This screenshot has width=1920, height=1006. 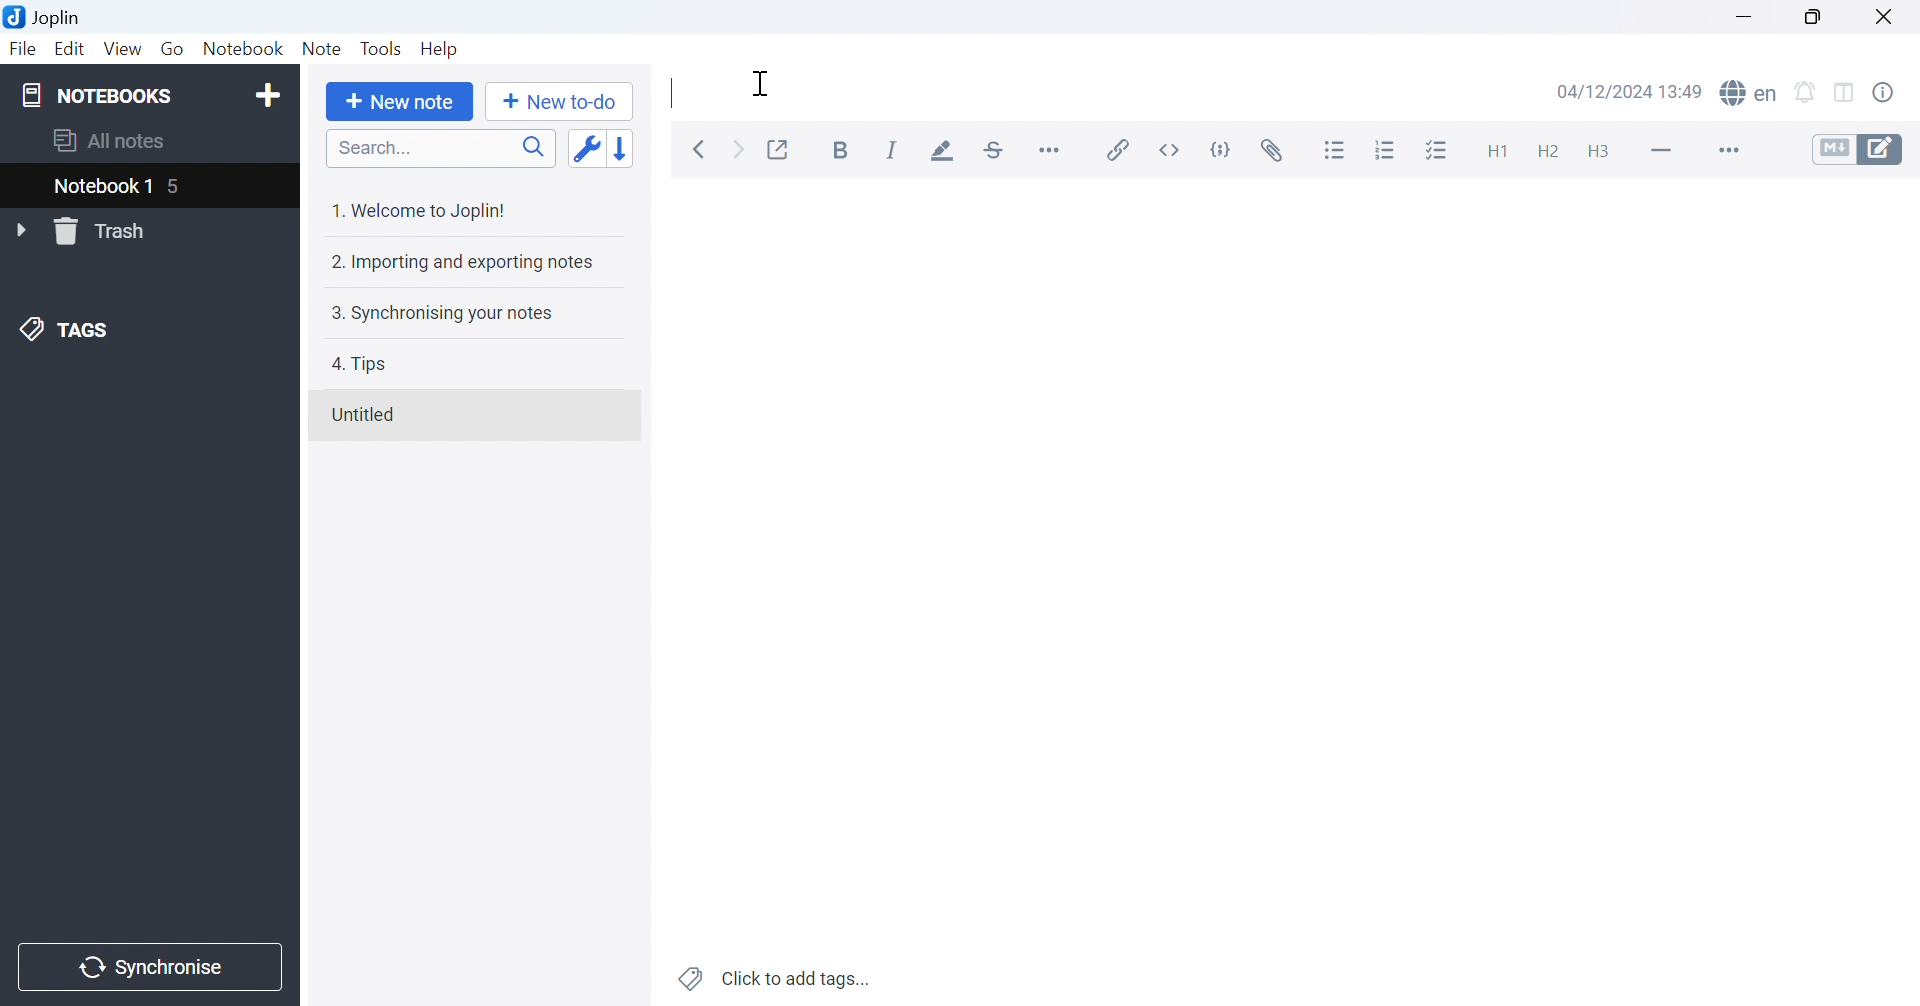 What do you see at coordinates (445, 50) in the screenshot?
I see `Help` at bounding box center [445, 50].